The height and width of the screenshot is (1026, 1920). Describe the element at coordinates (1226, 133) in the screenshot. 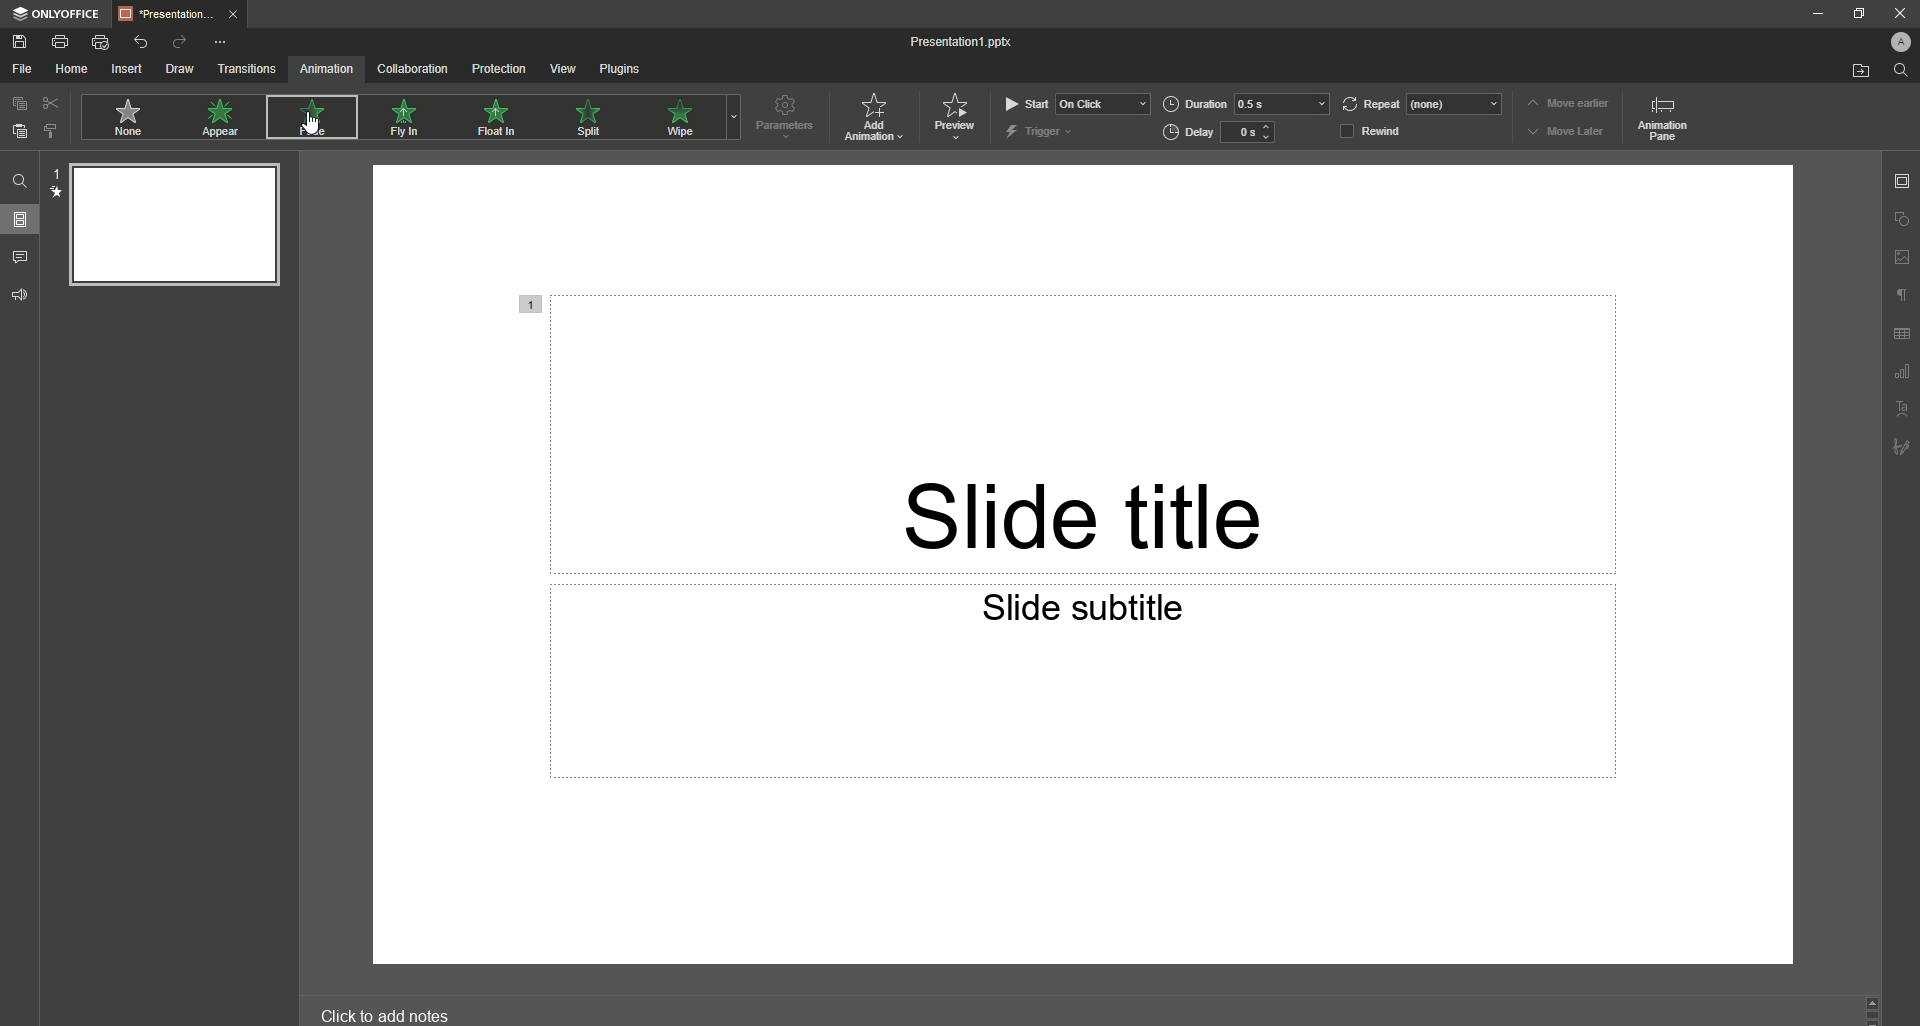

I see `Delay` at that location.